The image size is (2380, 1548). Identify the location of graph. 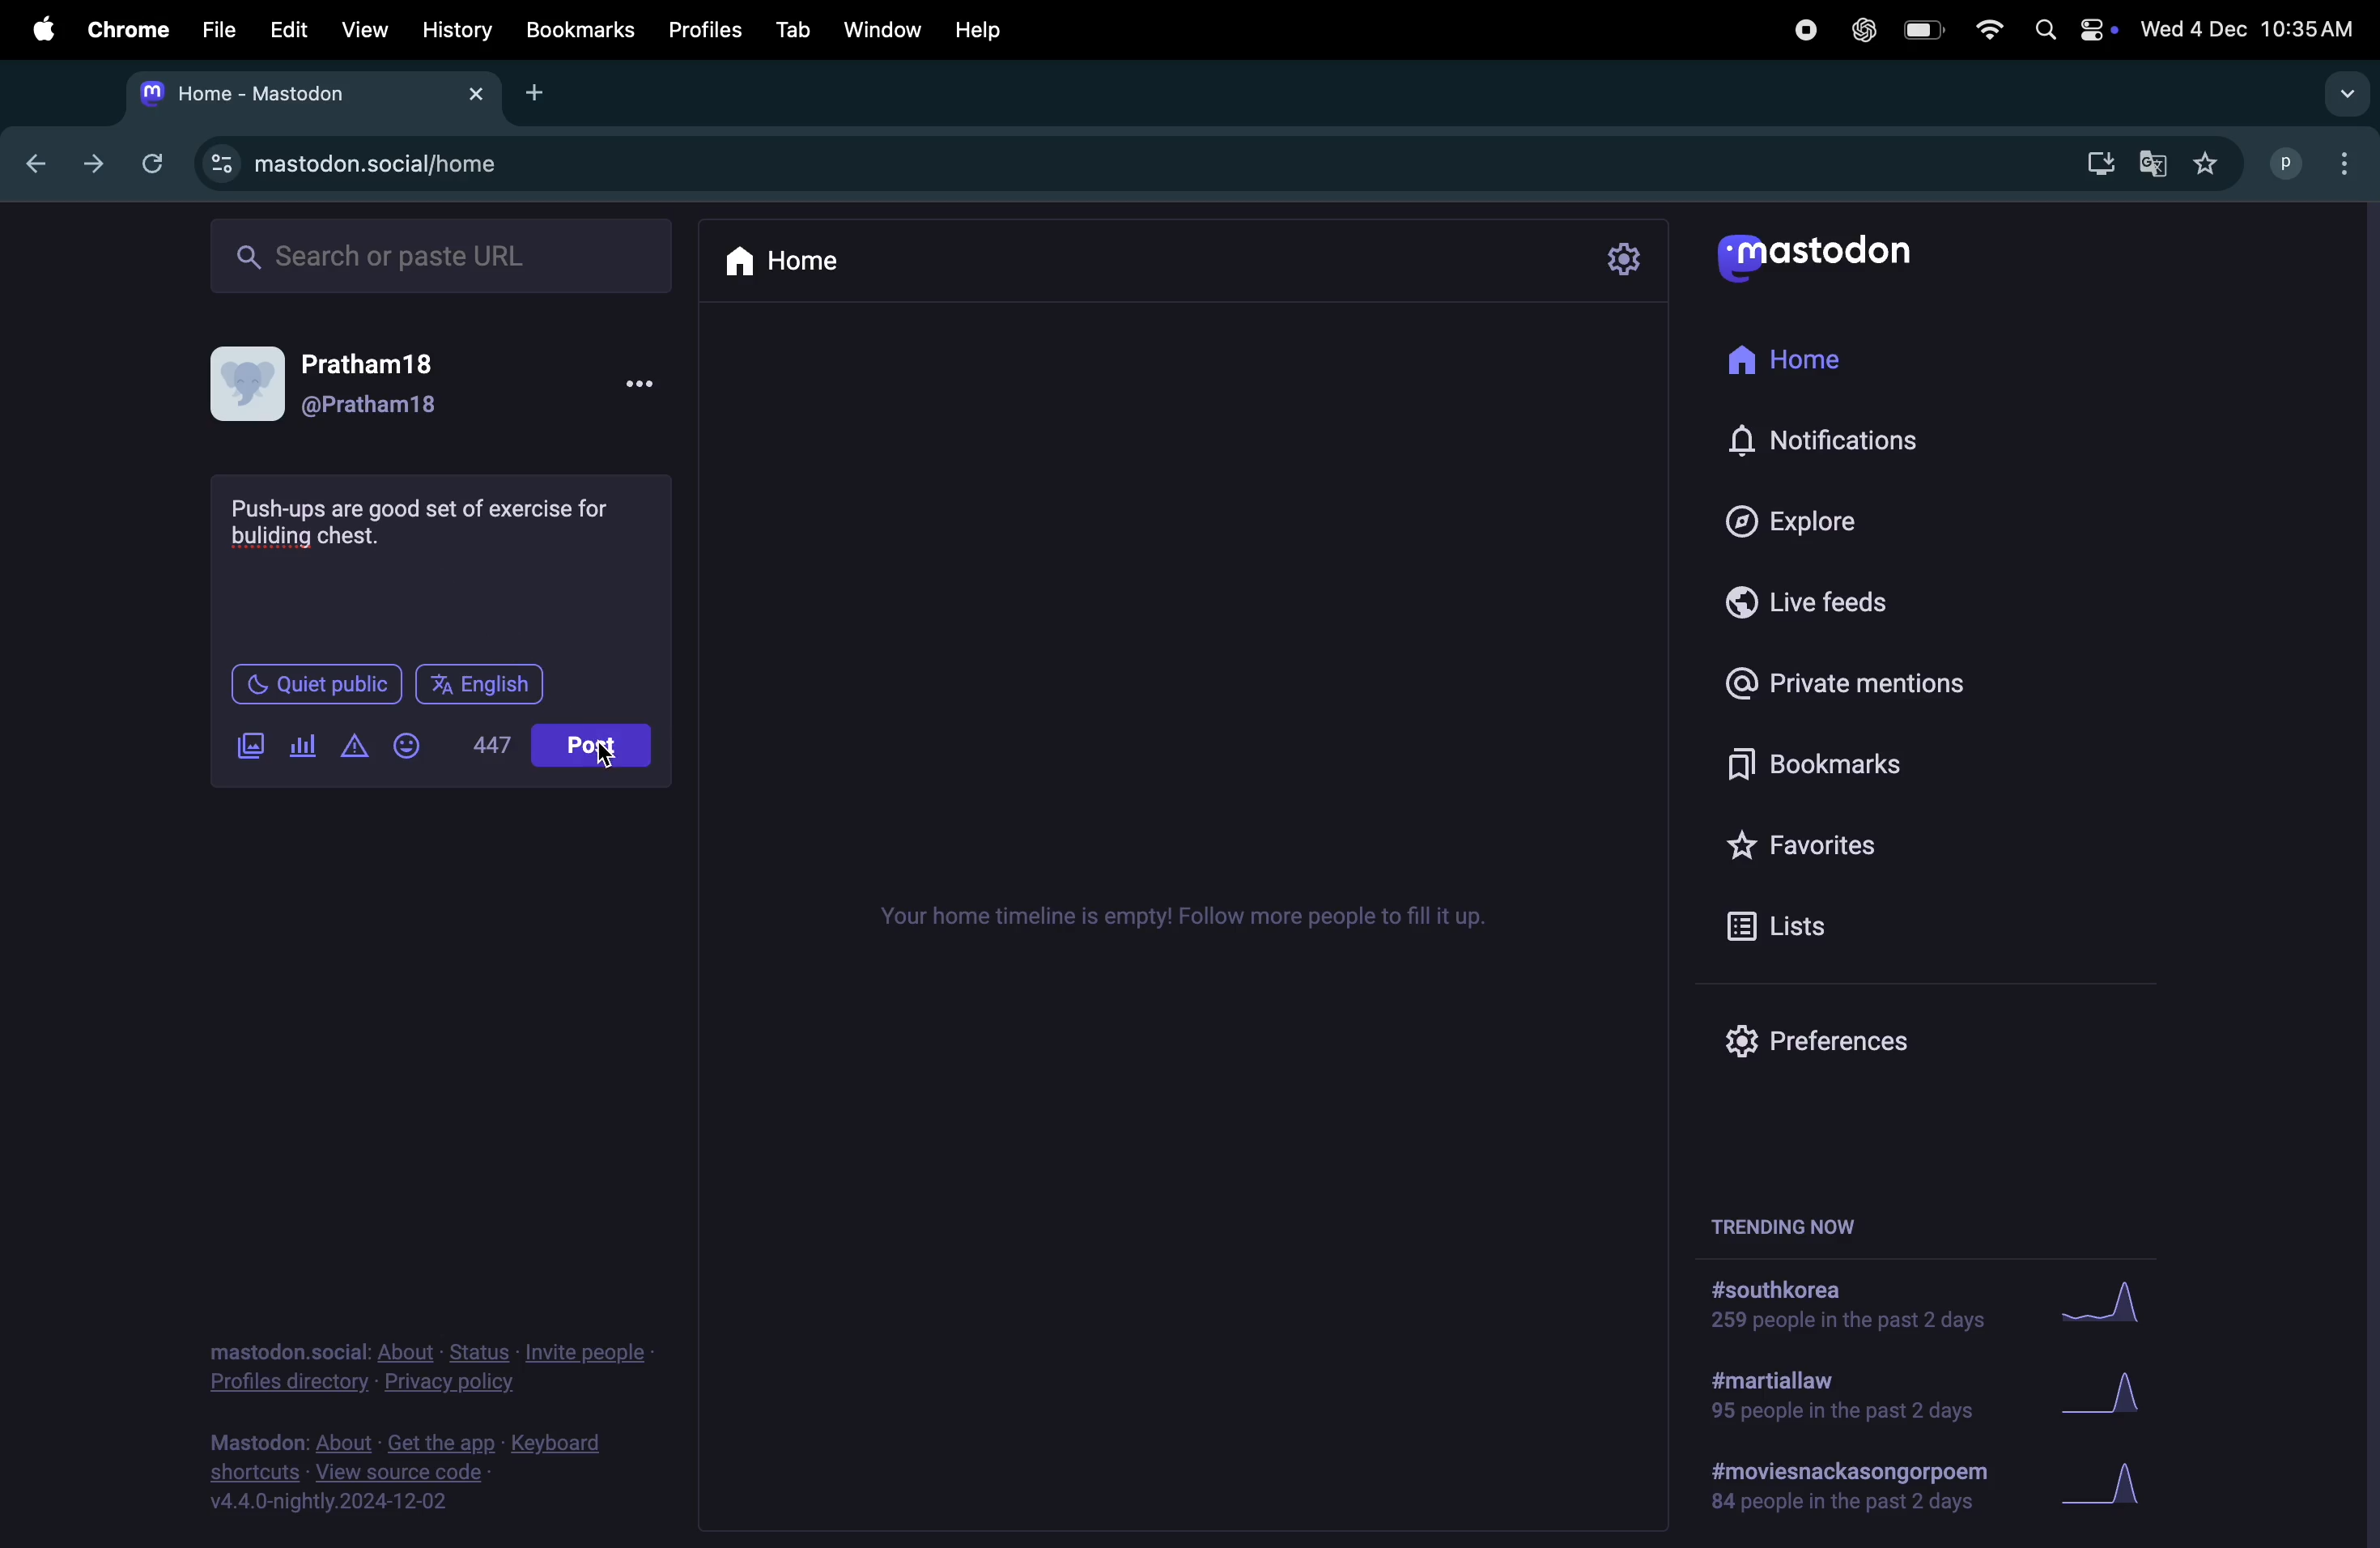
(2107, 1311).